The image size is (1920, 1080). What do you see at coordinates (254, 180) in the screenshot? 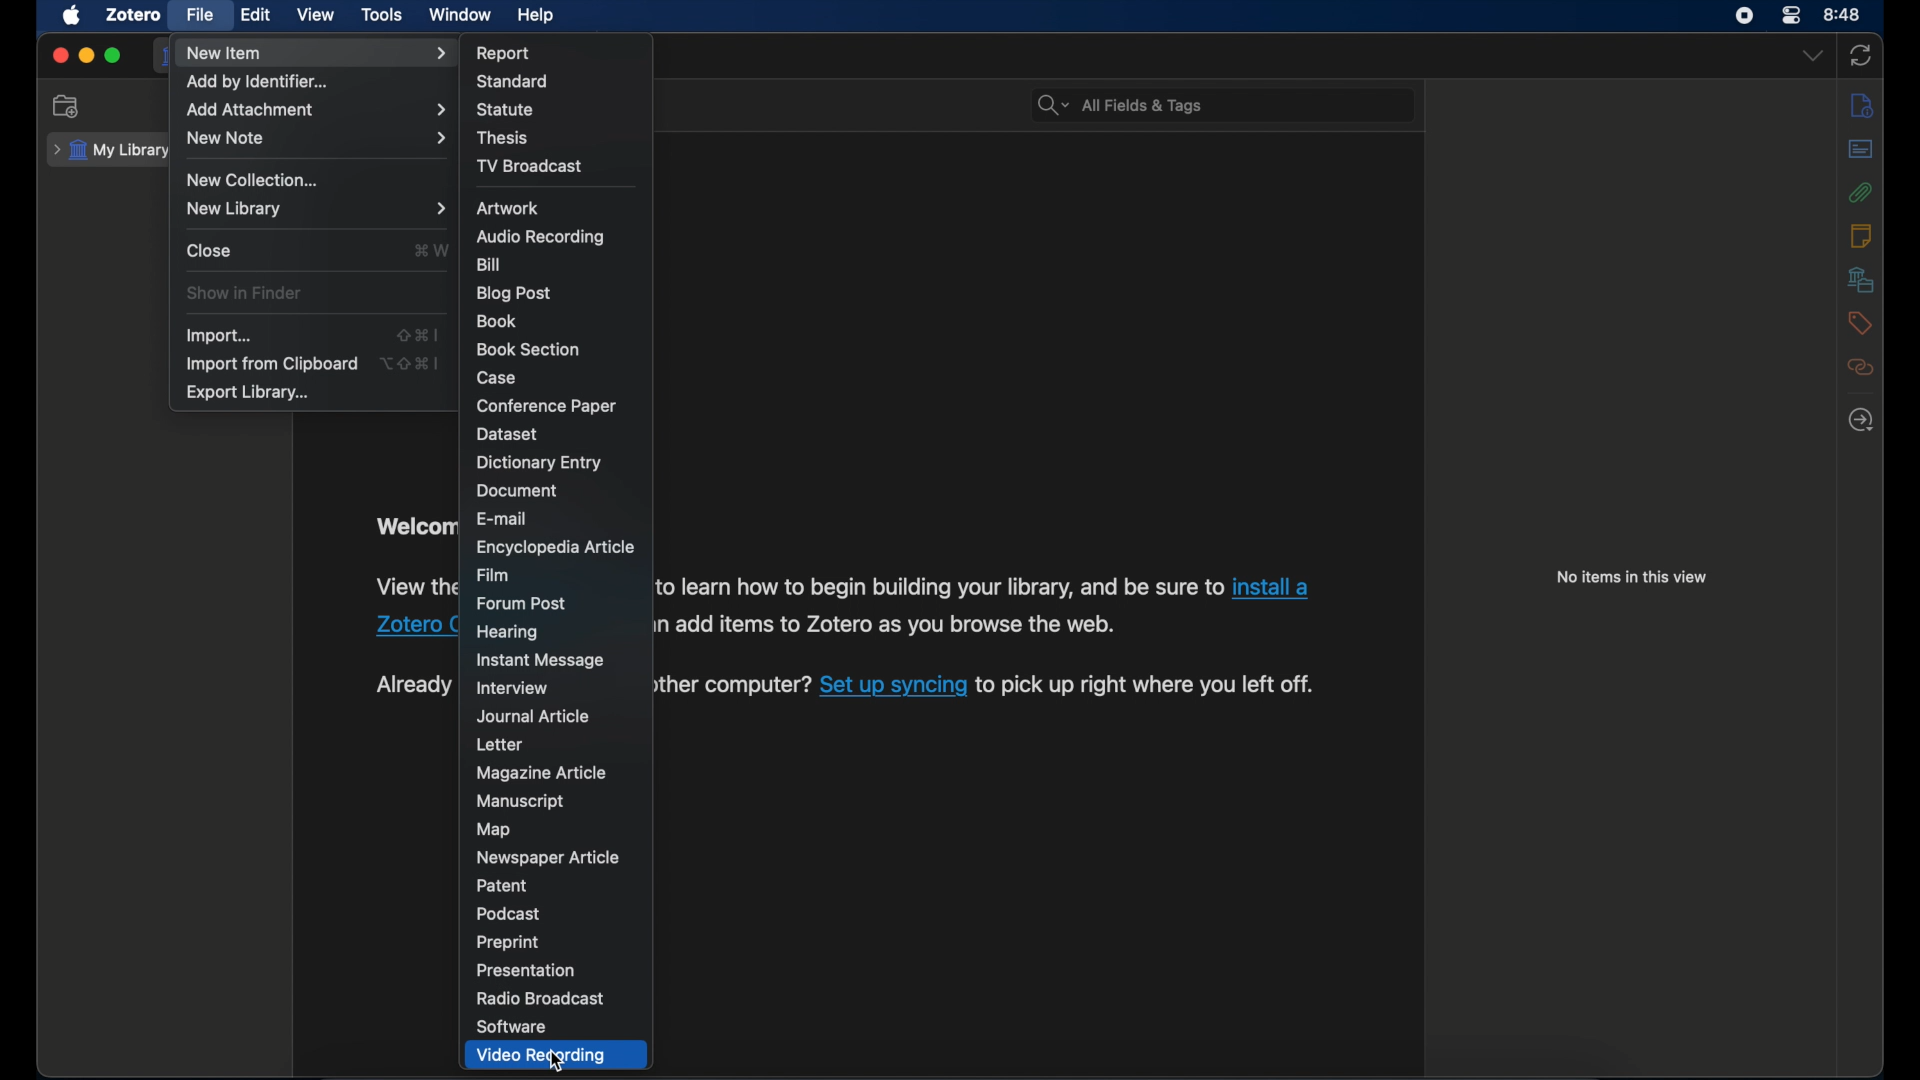
I see `new collection` at bounding box center [254, 180].